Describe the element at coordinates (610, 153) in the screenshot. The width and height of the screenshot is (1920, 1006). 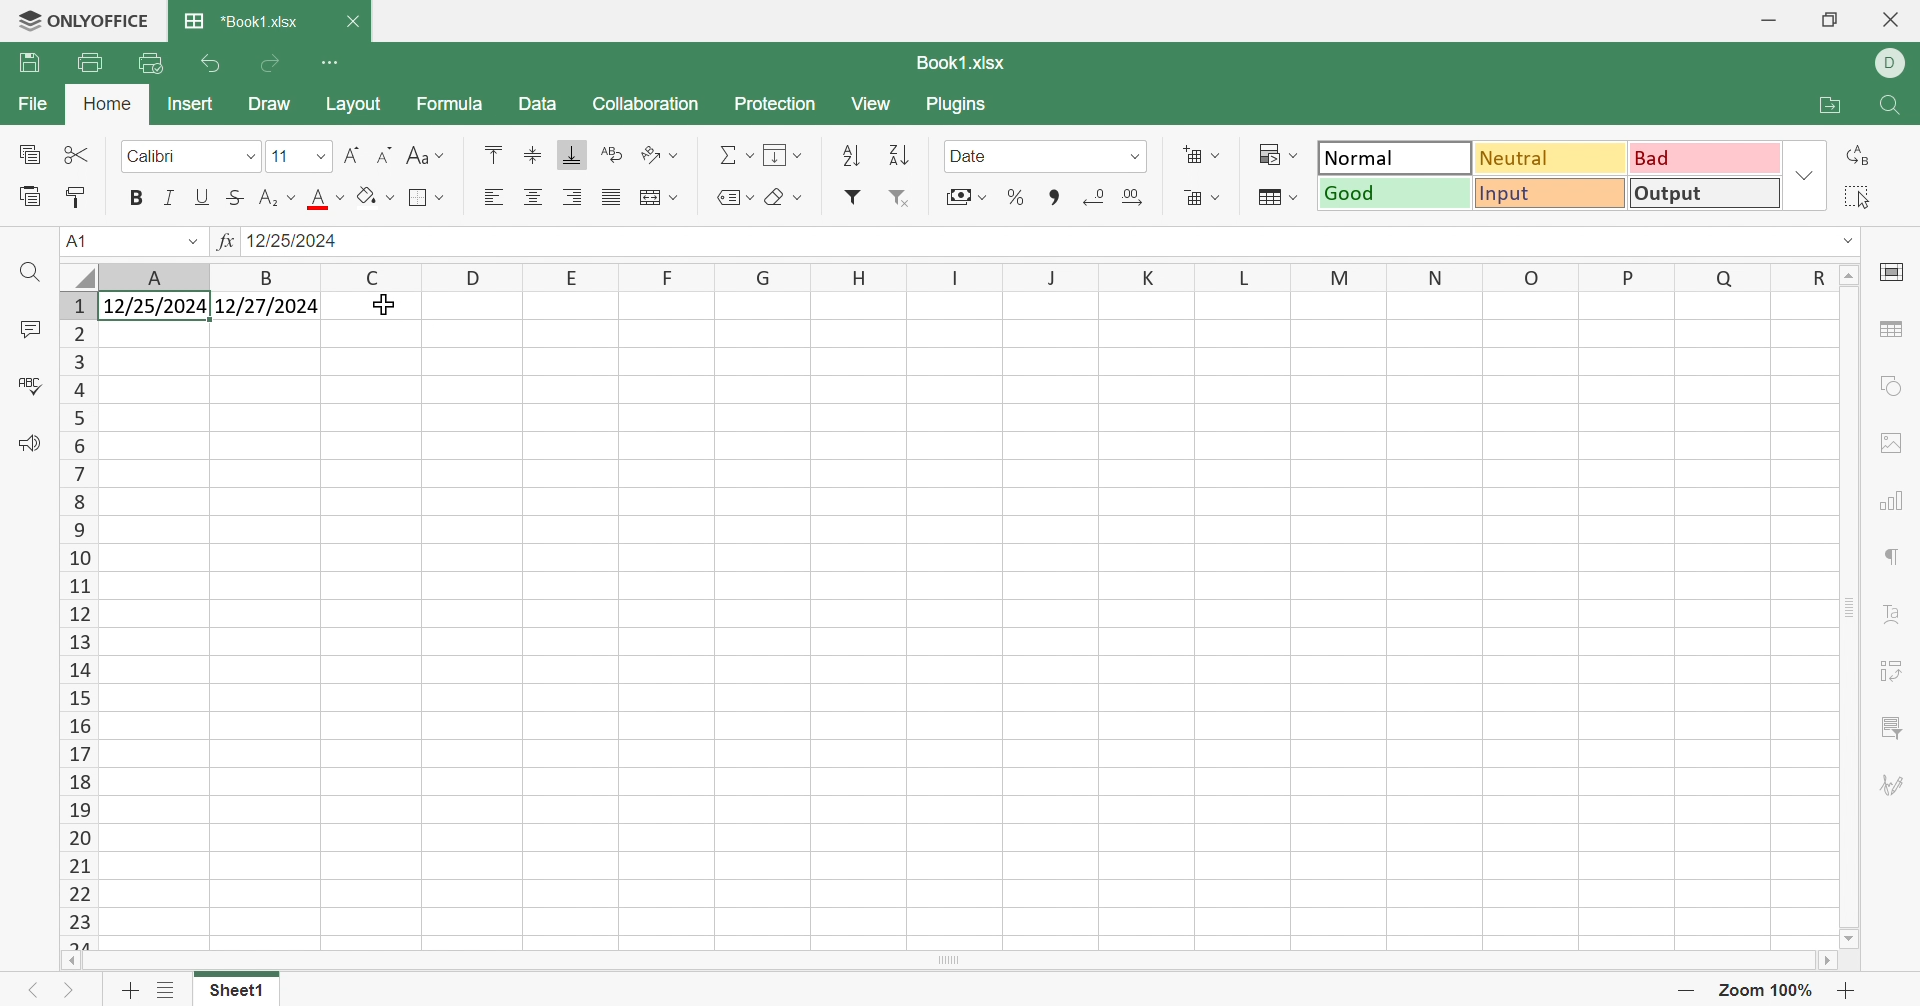
I see `Wrap Text` at that location.